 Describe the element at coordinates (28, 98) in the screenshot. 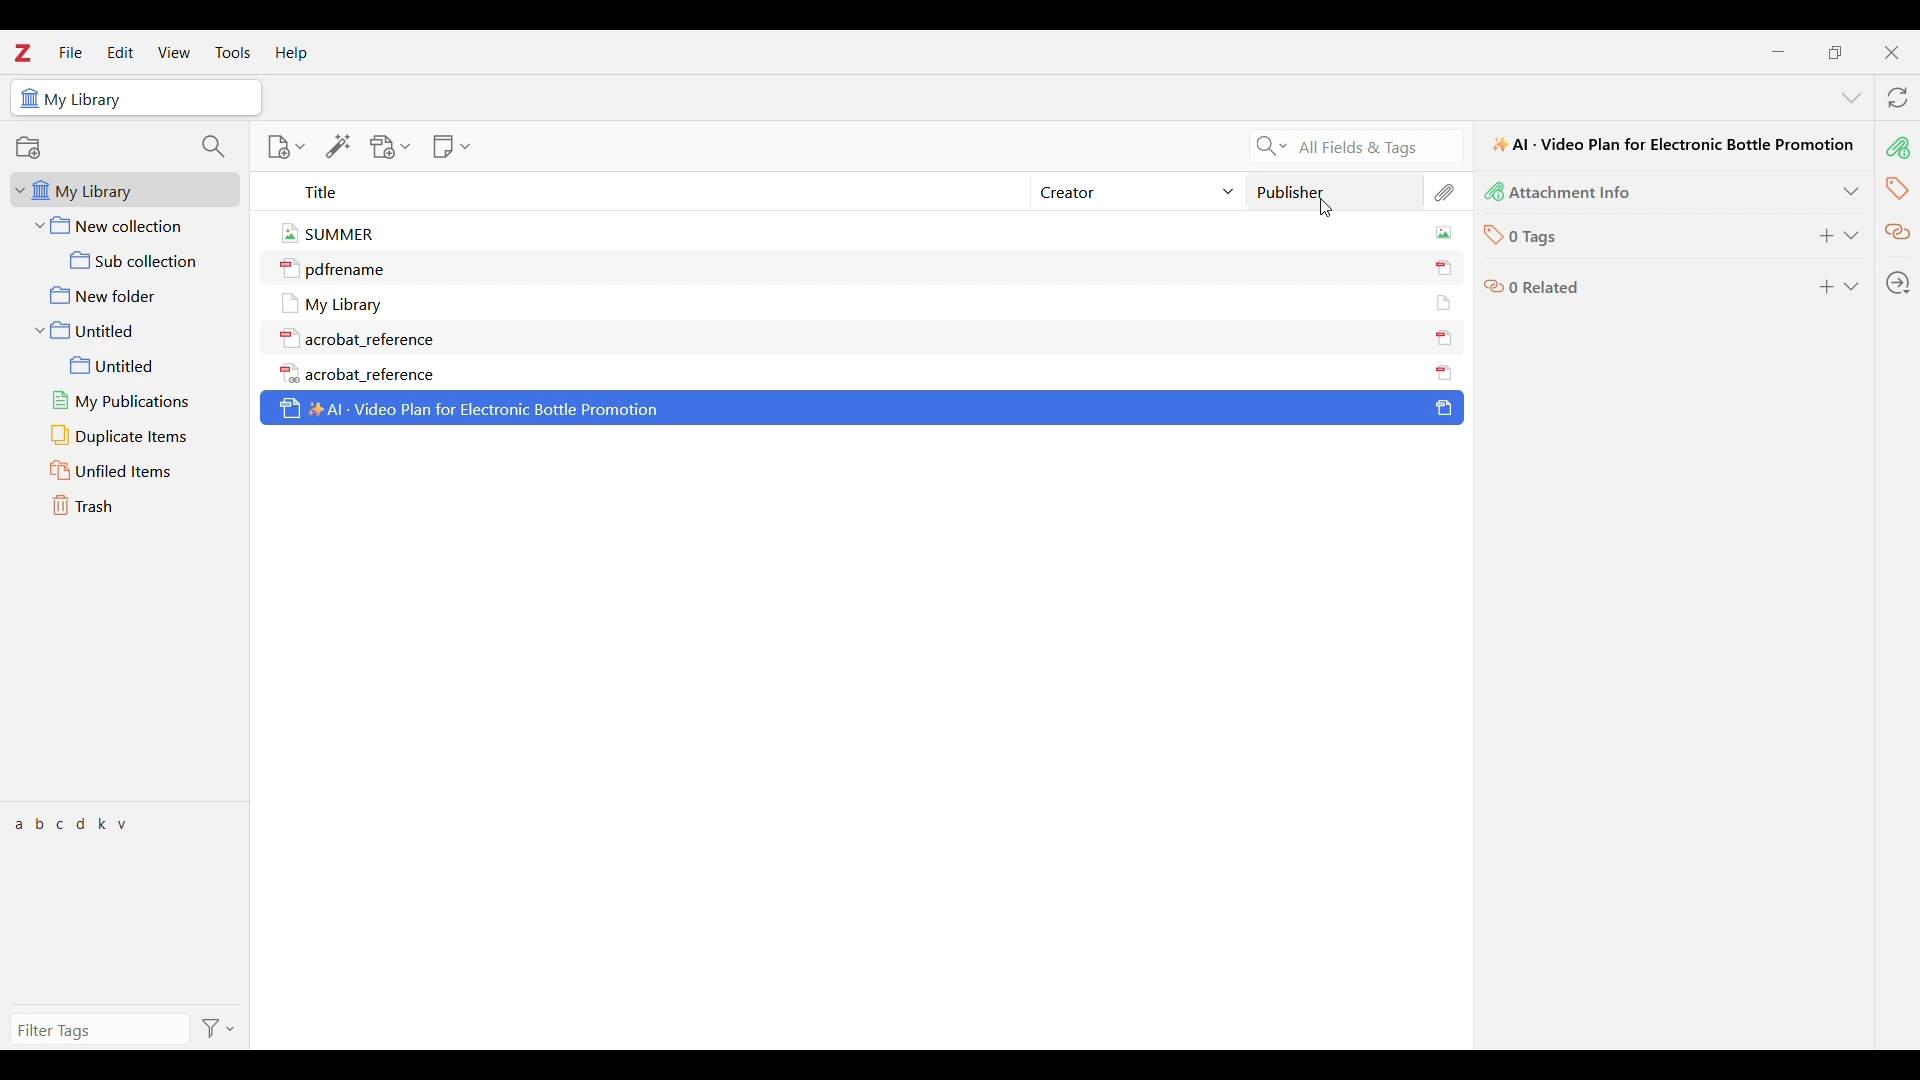

I see `icon` at that location.